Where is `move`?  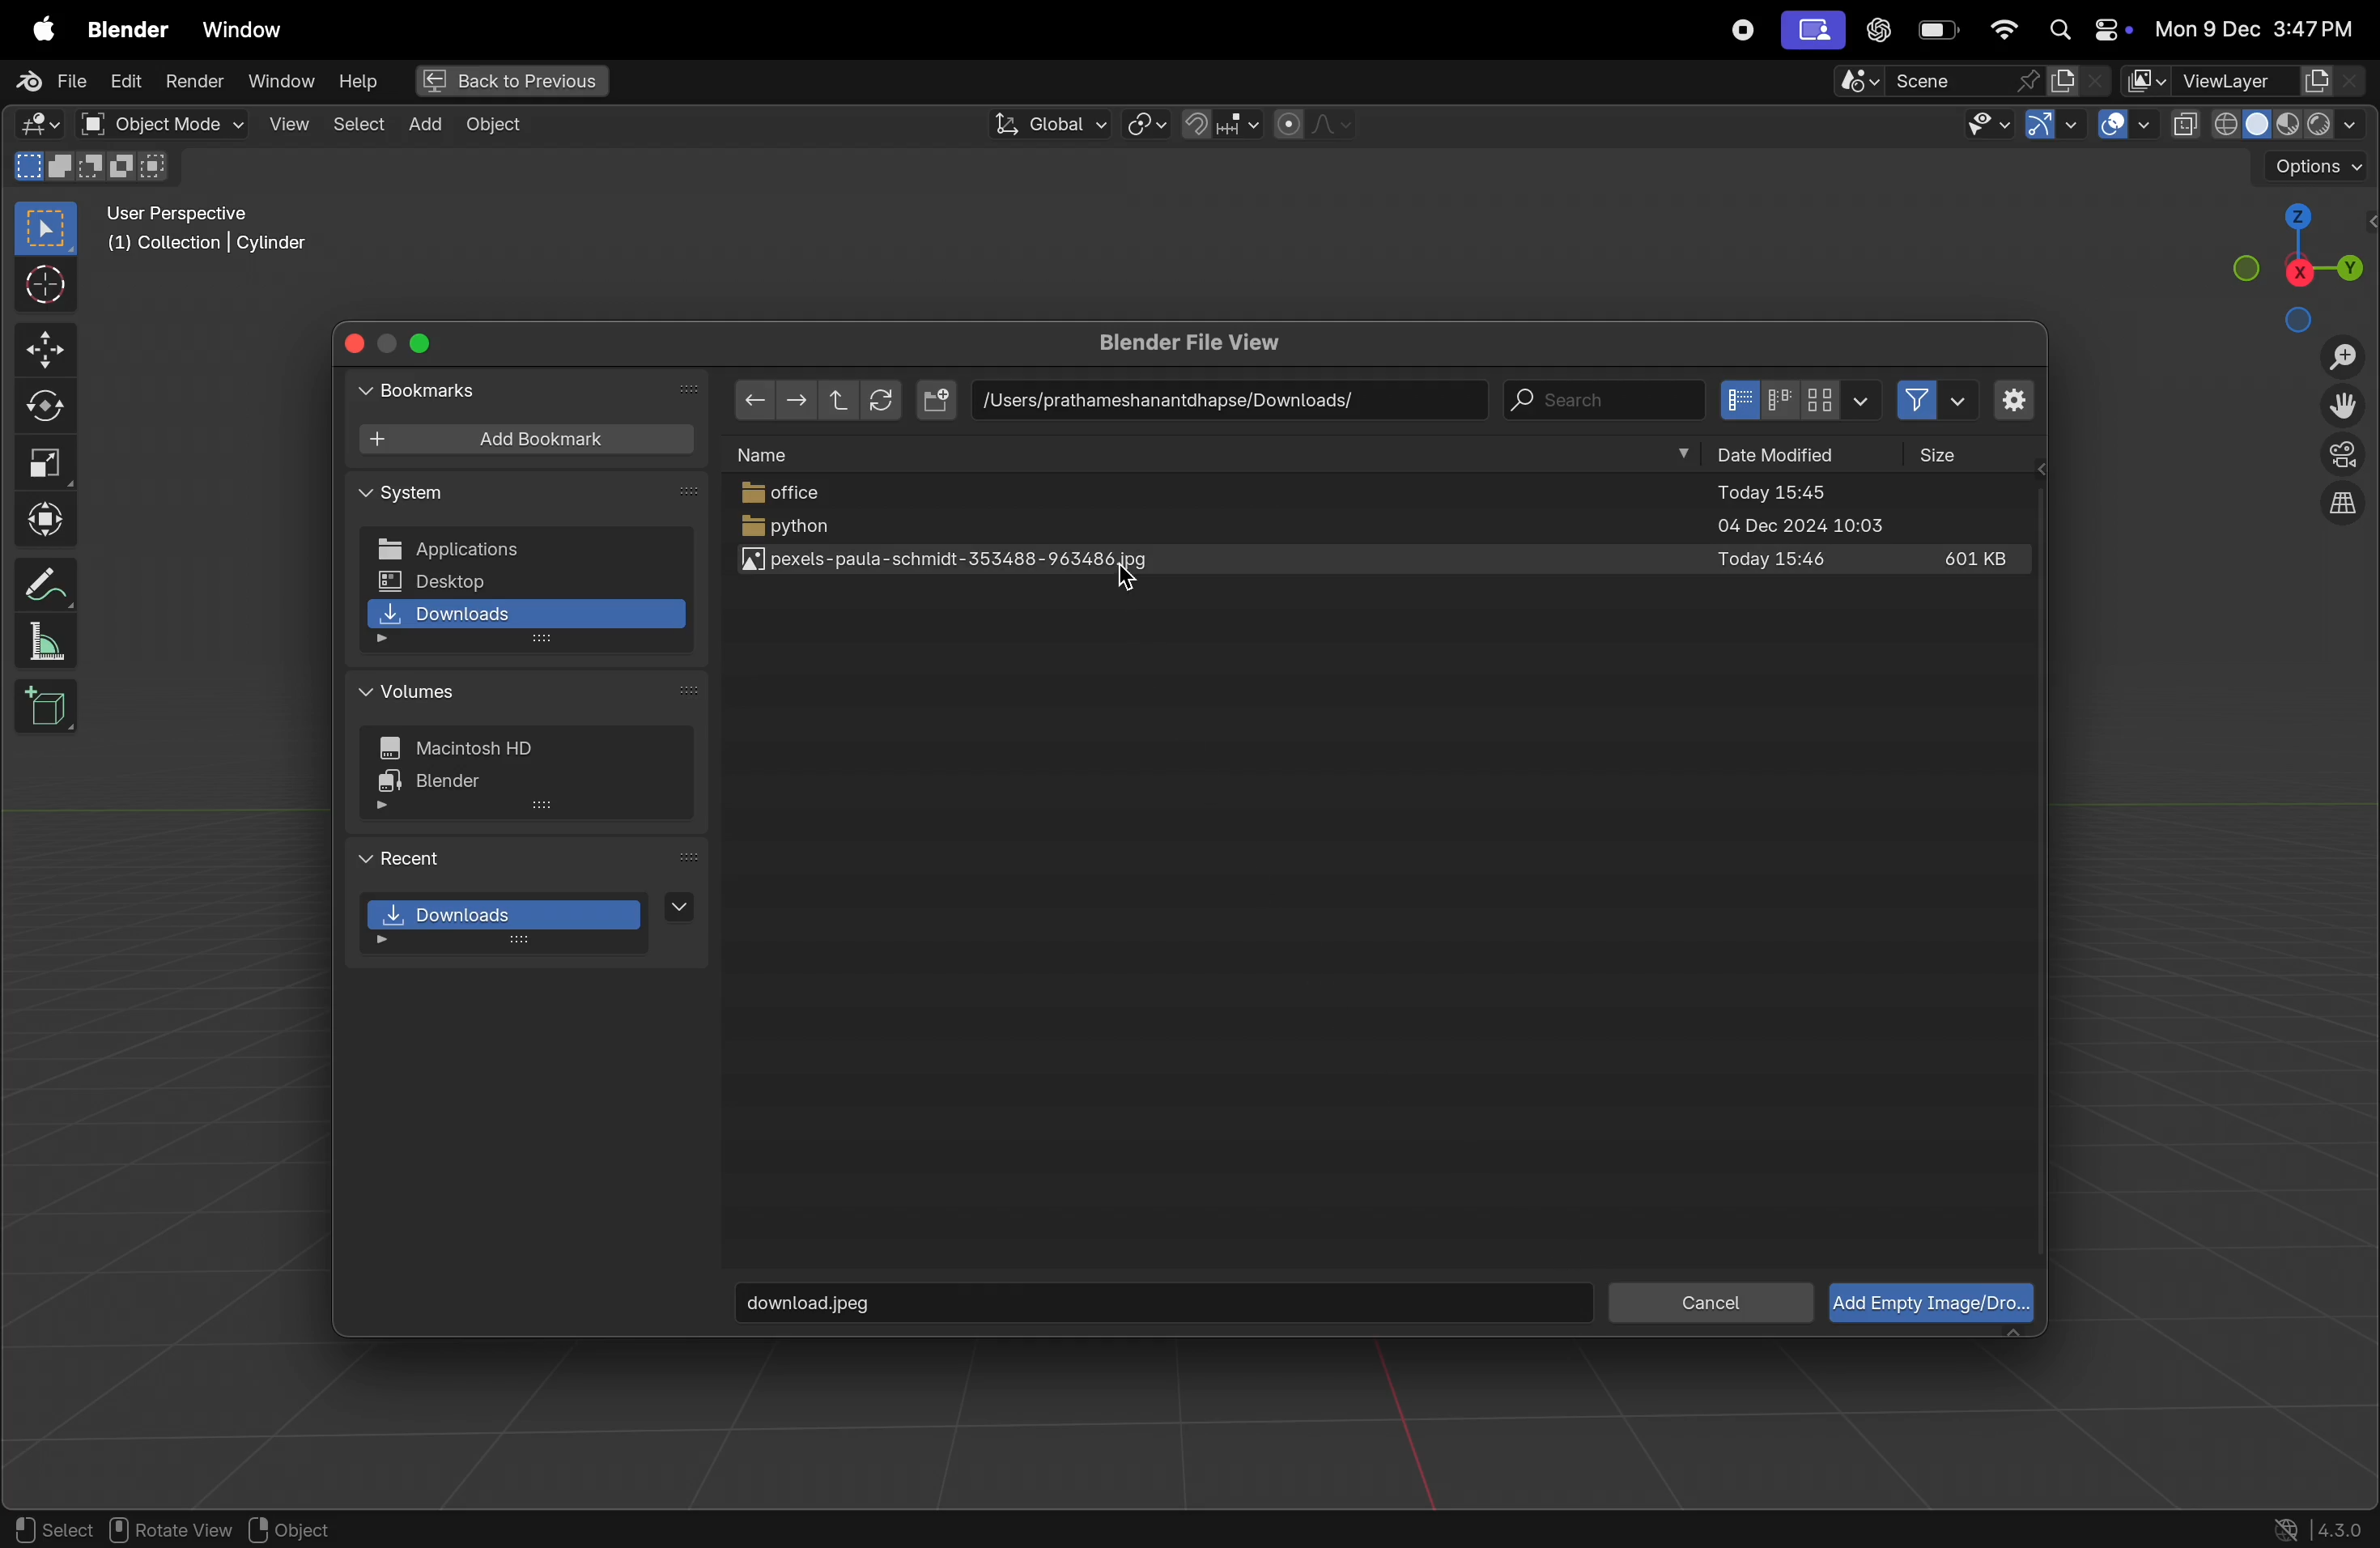
move is located at coordinates (42, 351).